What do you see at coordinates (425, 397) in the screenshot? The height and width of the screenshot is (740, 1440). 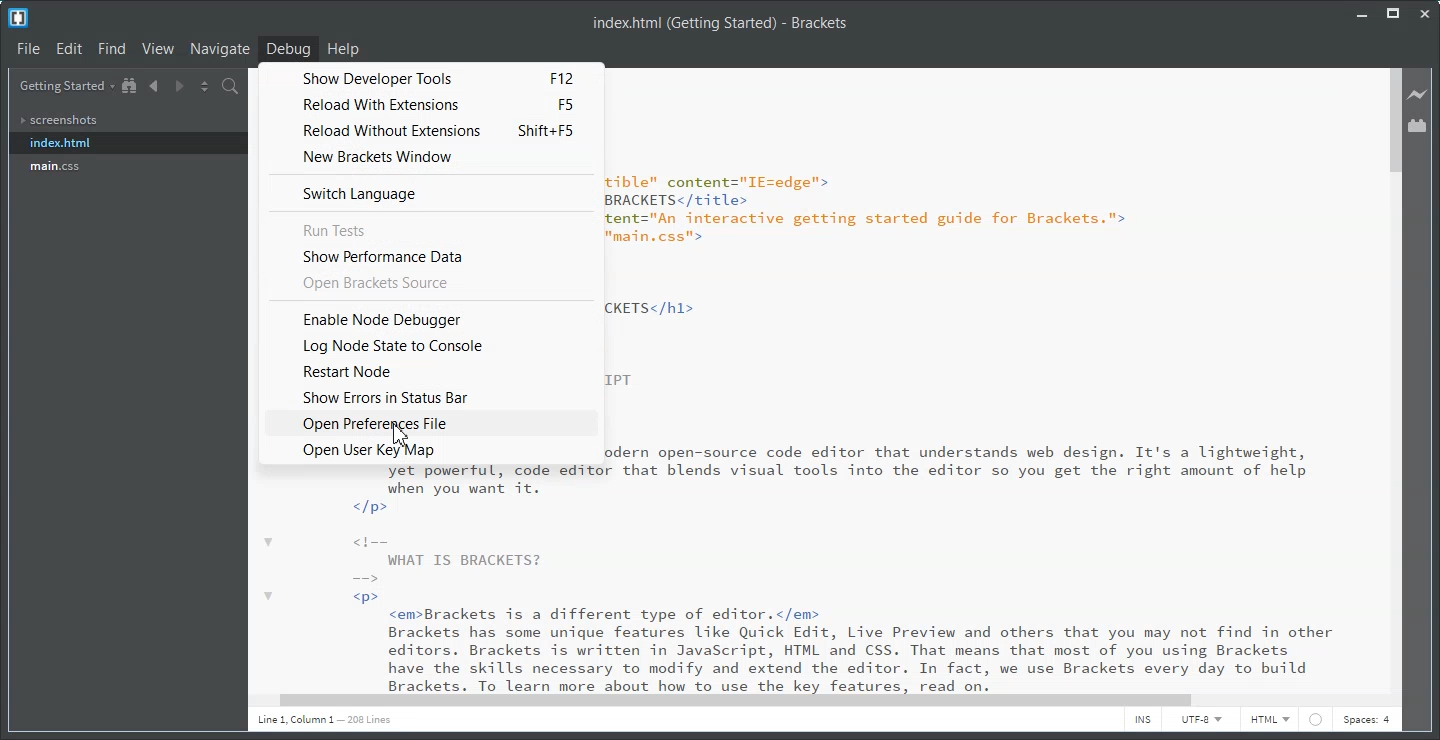 I see `Show Errors in Status Bar` at bounding box center [425, 397].